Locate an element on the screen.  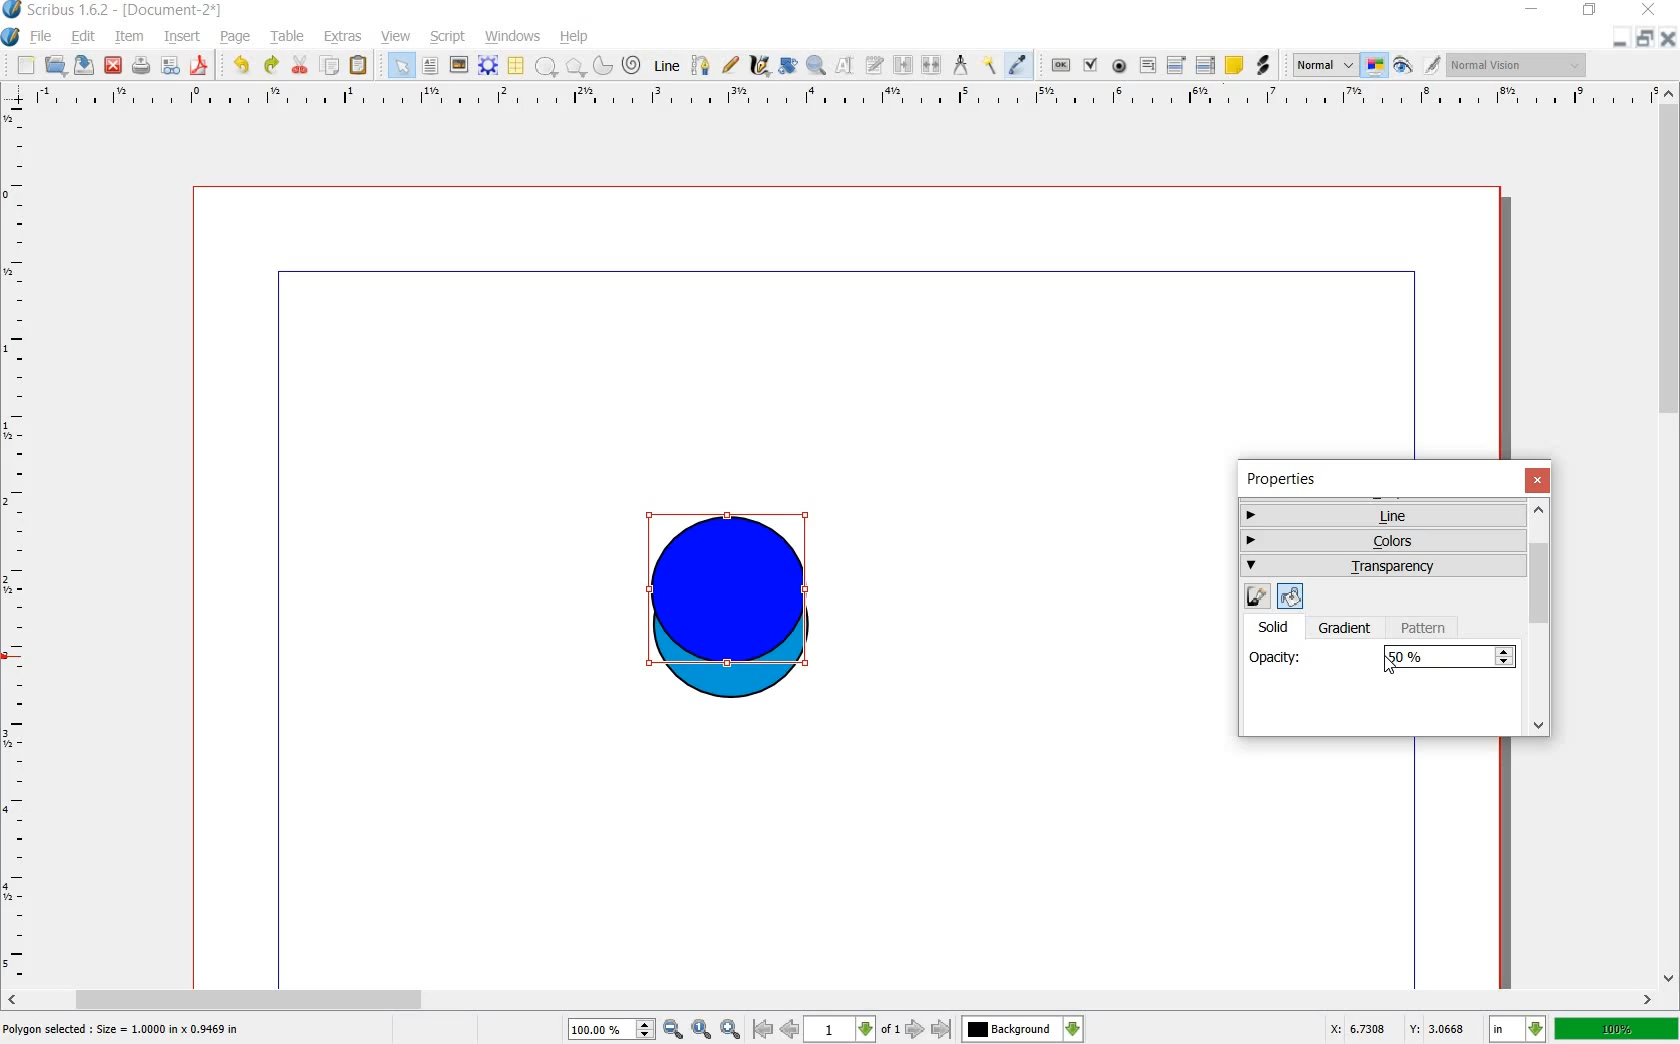
save as pdf is located at coordinates (198, 66).